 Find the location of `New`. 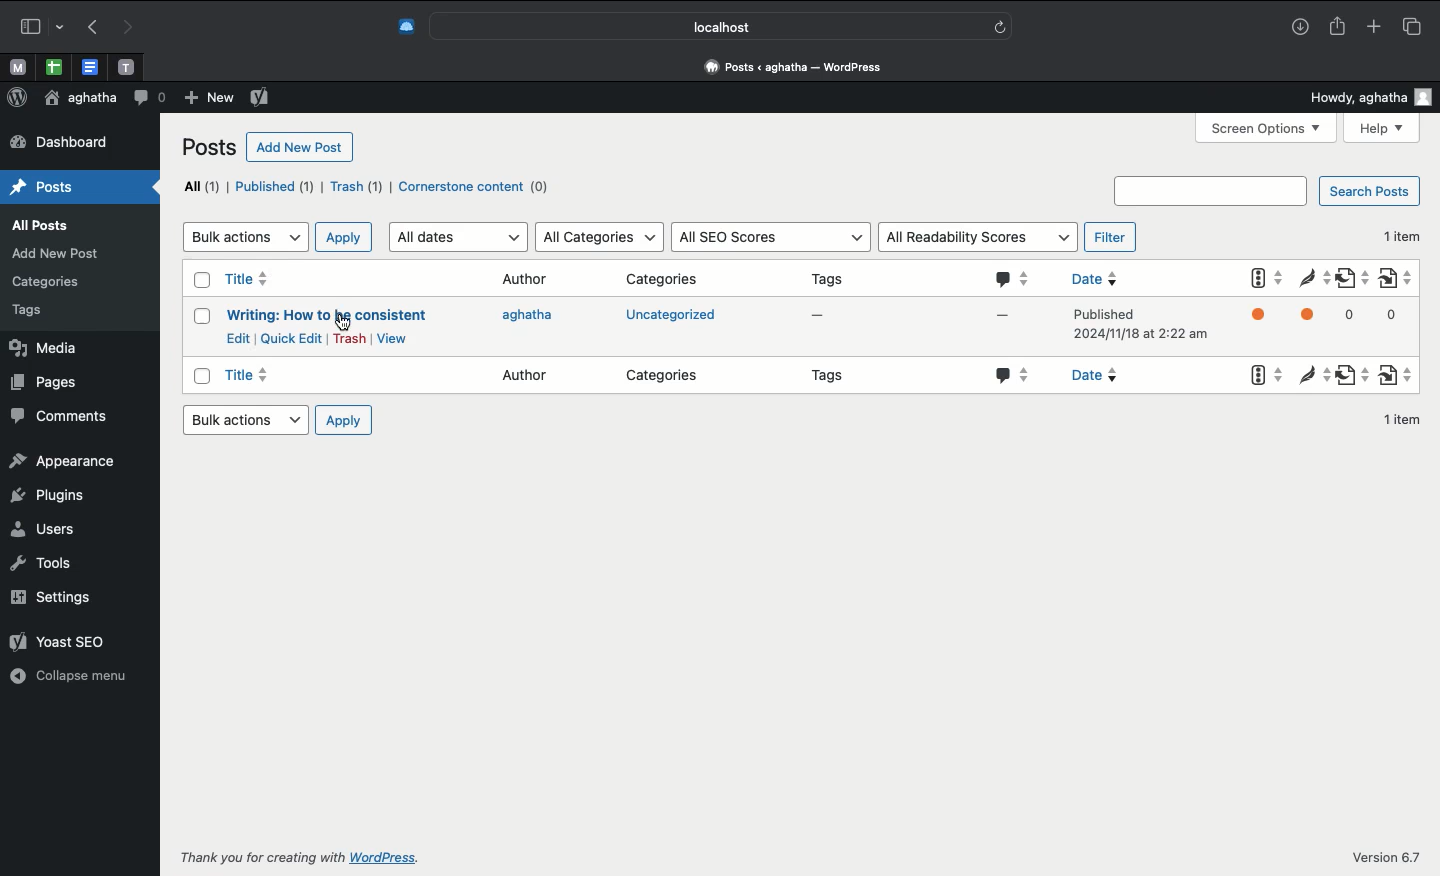

New is located at coordinates (206, 98).